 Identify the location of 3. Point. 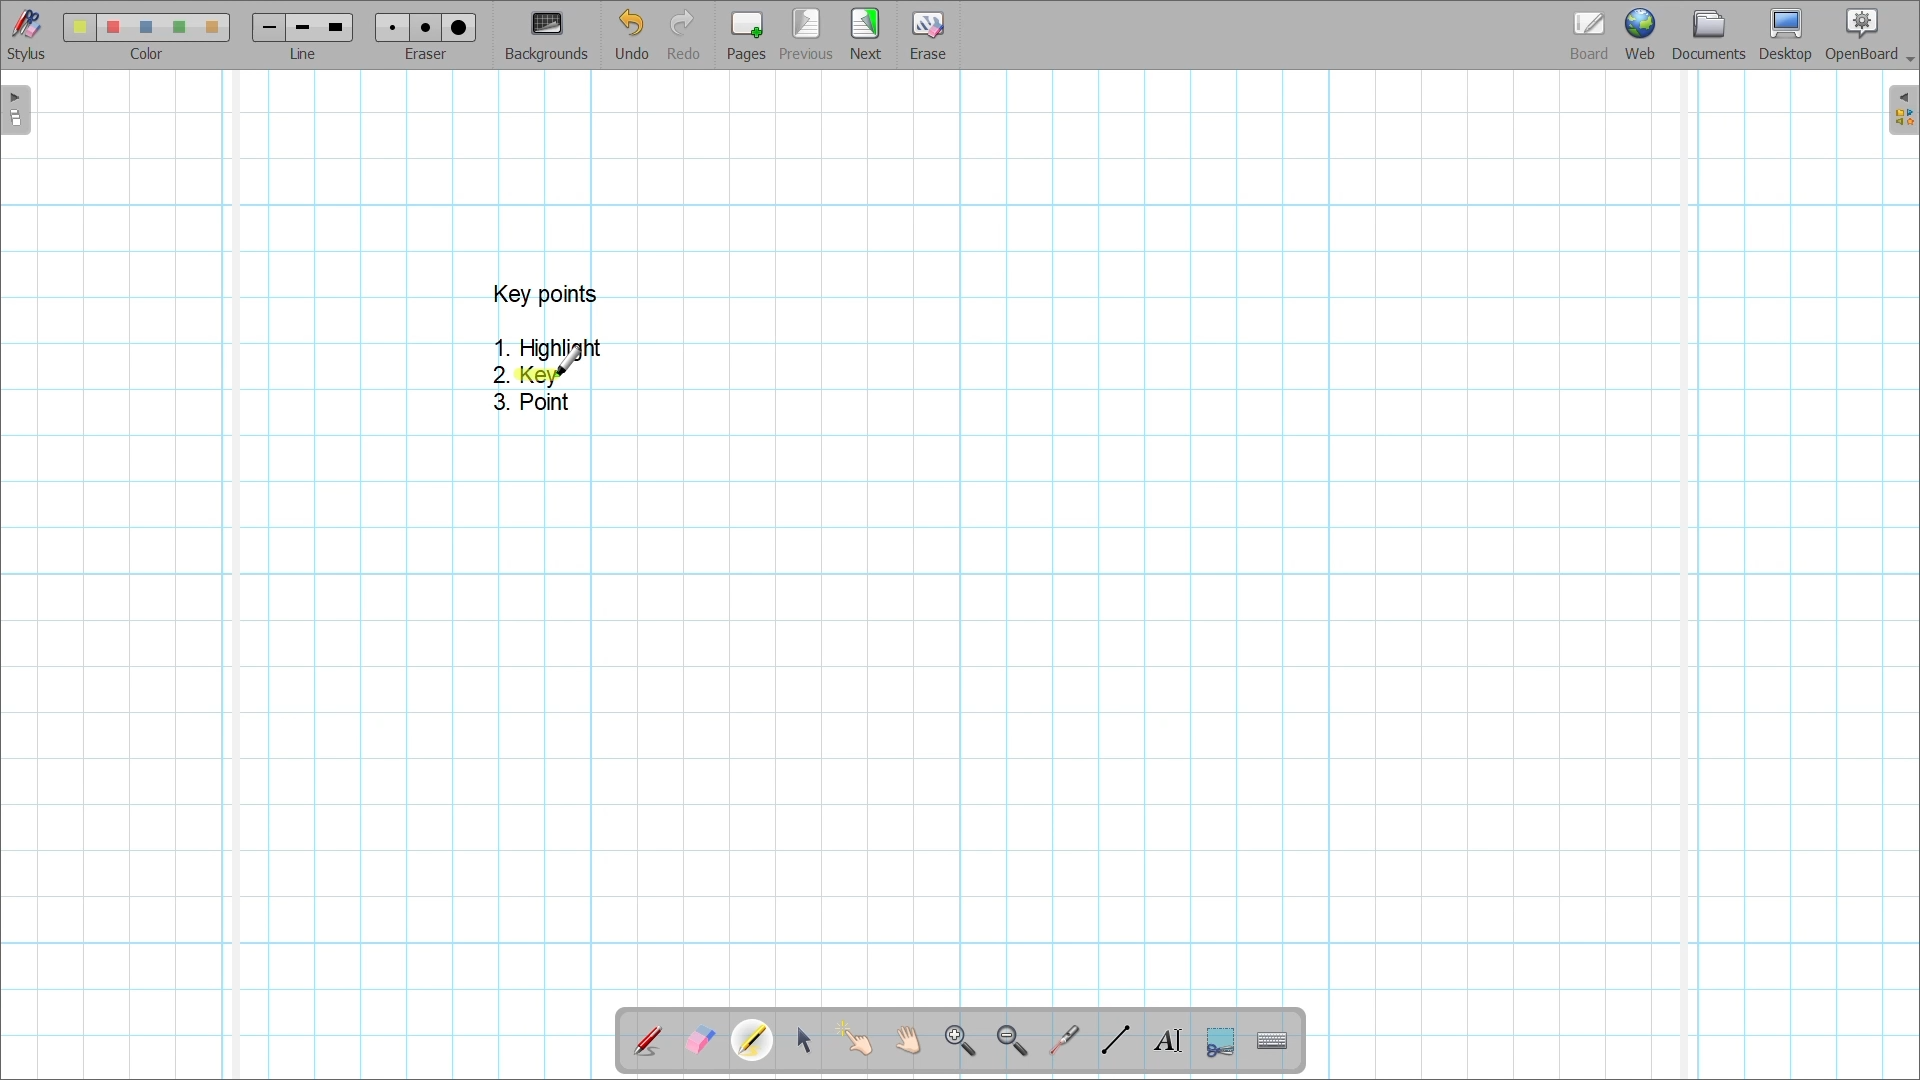
(533, 402).